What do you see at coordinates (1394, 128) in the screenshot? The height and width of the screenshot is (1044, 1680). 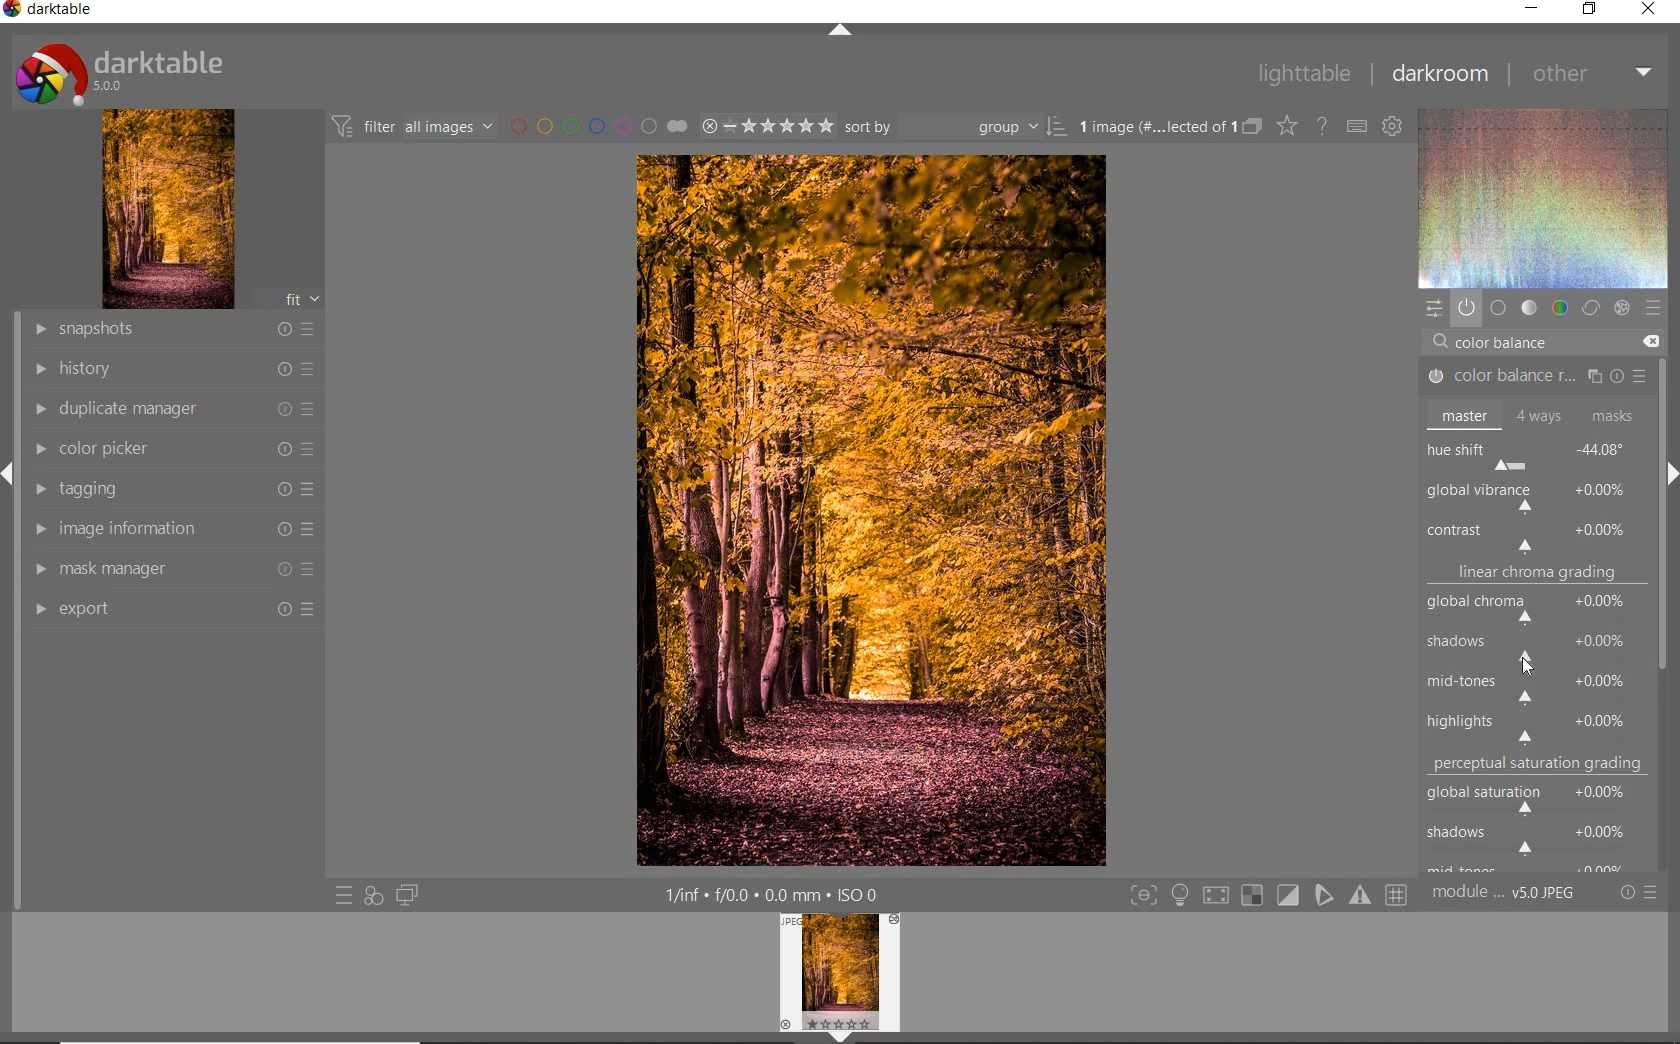 I see `show global preference` at bounding box center [1394, 128].